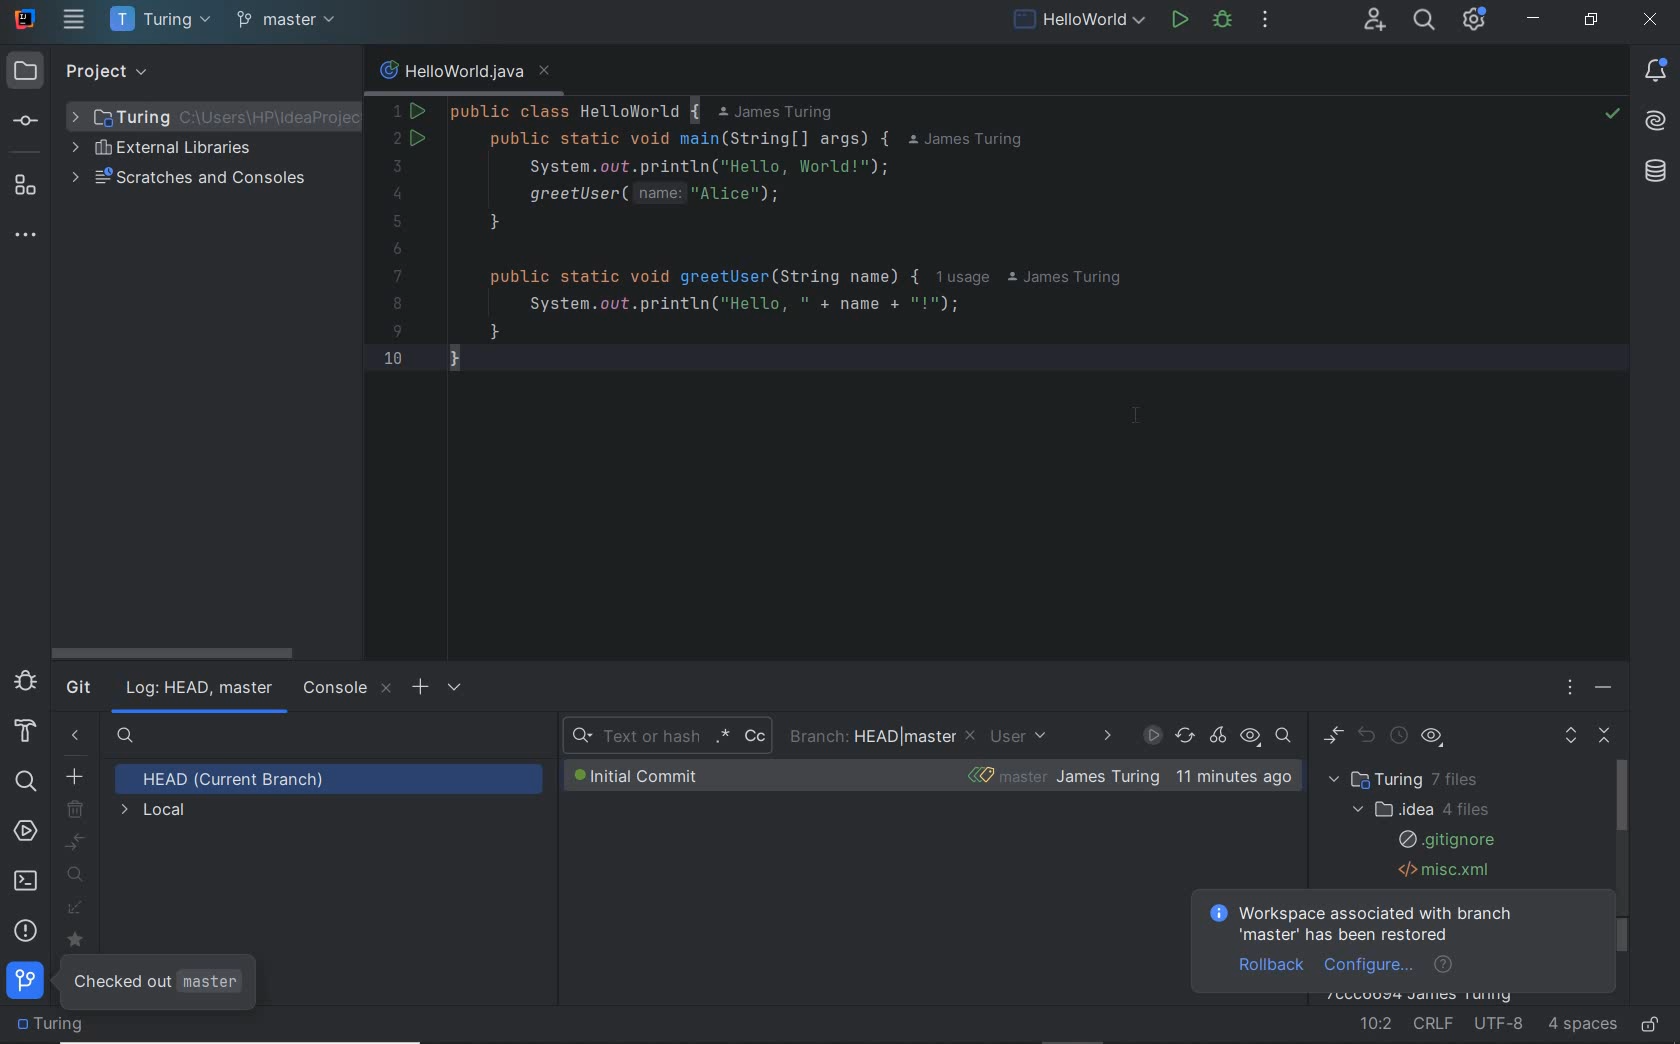 The height and width of the screenshot is (1044, 1680). What do you see at coordinates (1444, 840) in the screenshot?
I see `.gitignore` at bounding box center [1444, 840].